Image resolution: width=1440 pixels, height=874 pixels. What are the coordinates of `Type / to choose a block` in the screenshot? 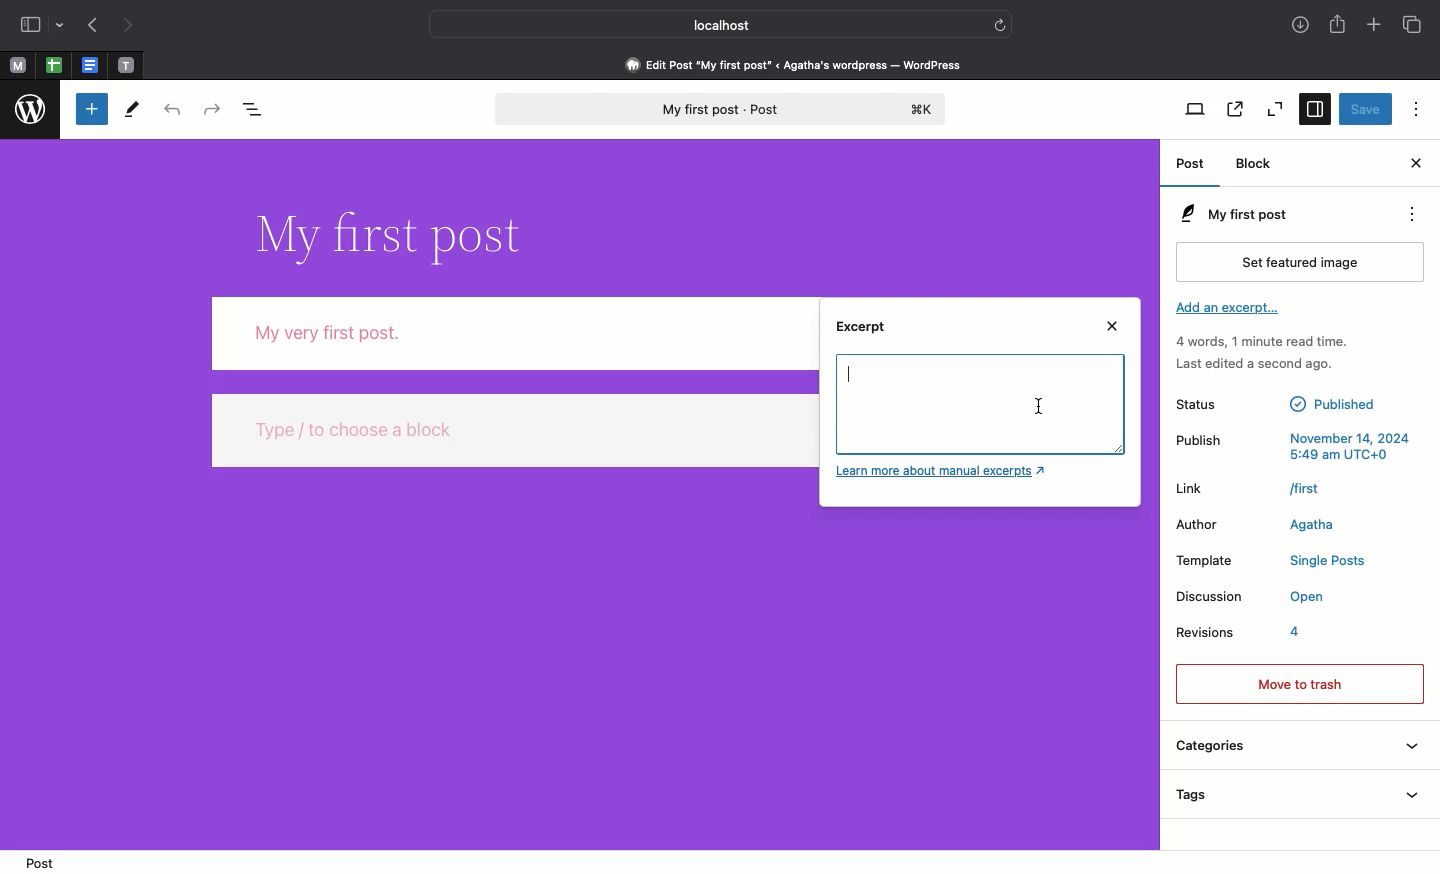 It's located at (516, 434).